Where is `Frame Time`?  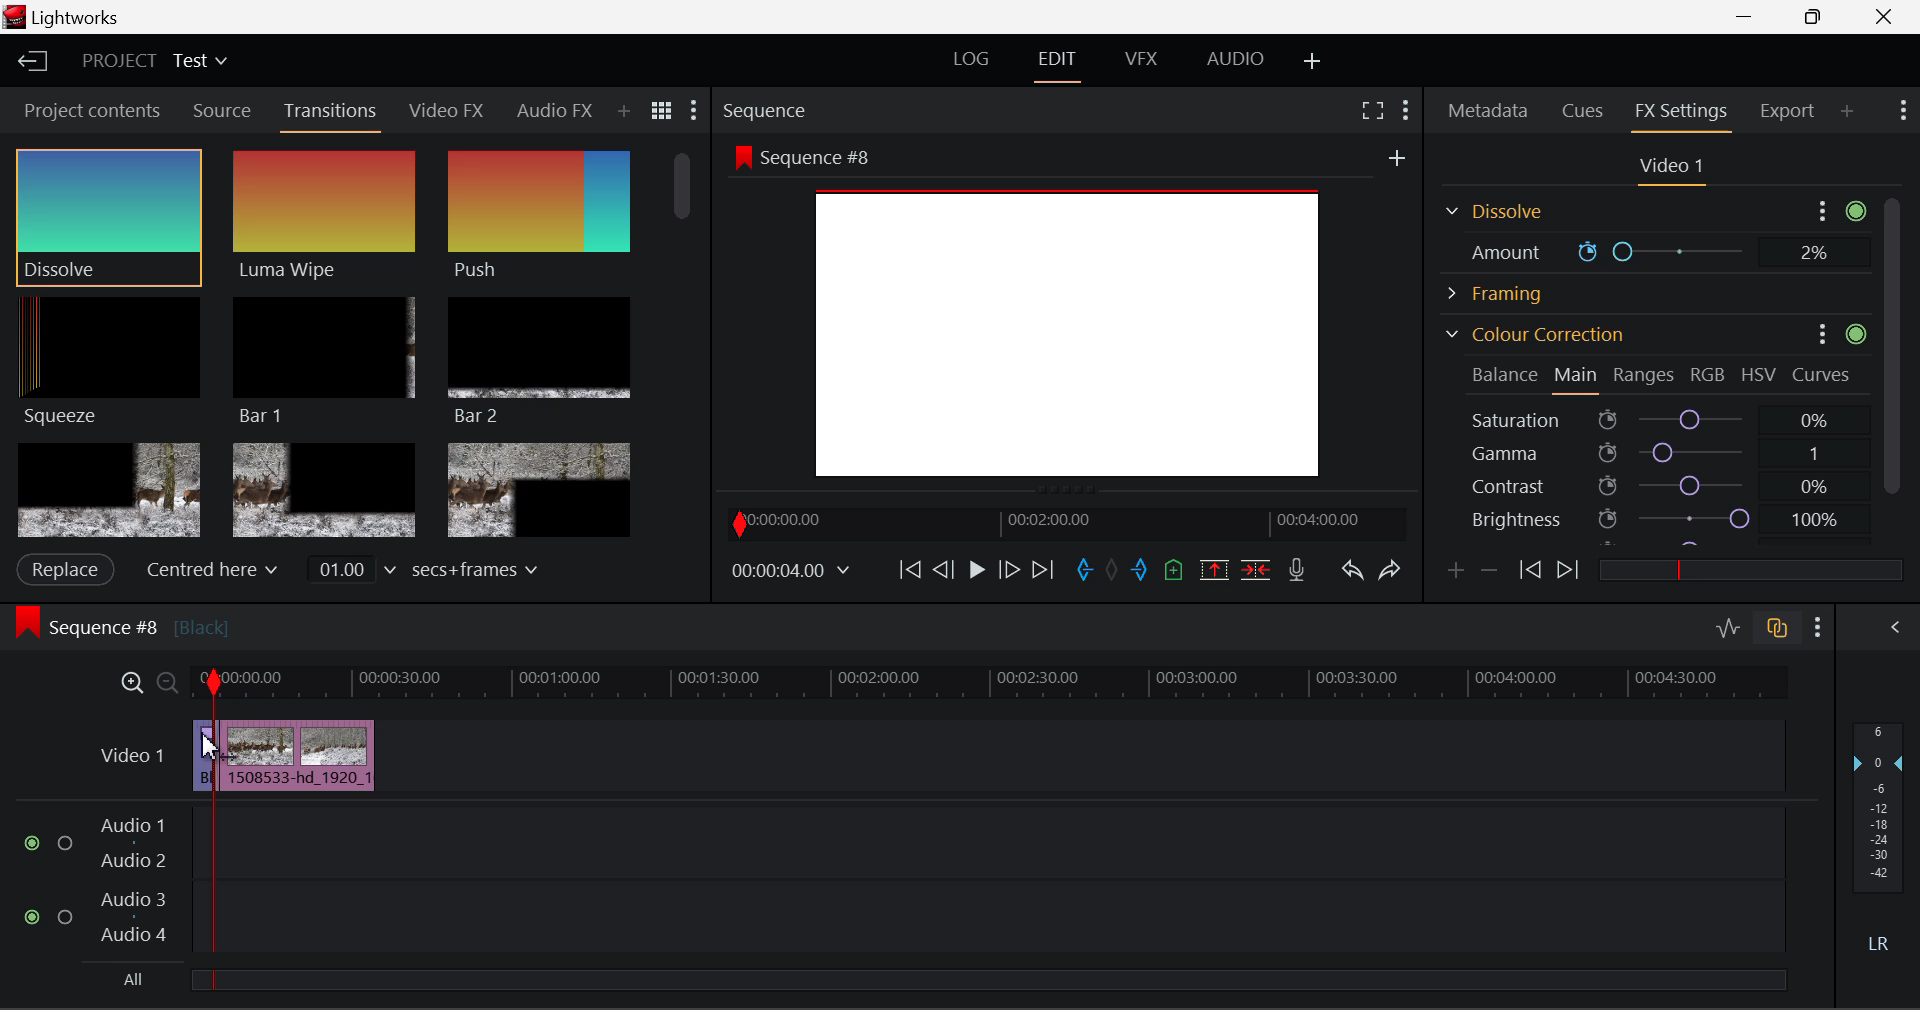
Frame Time is located at coordinates (792, 572).